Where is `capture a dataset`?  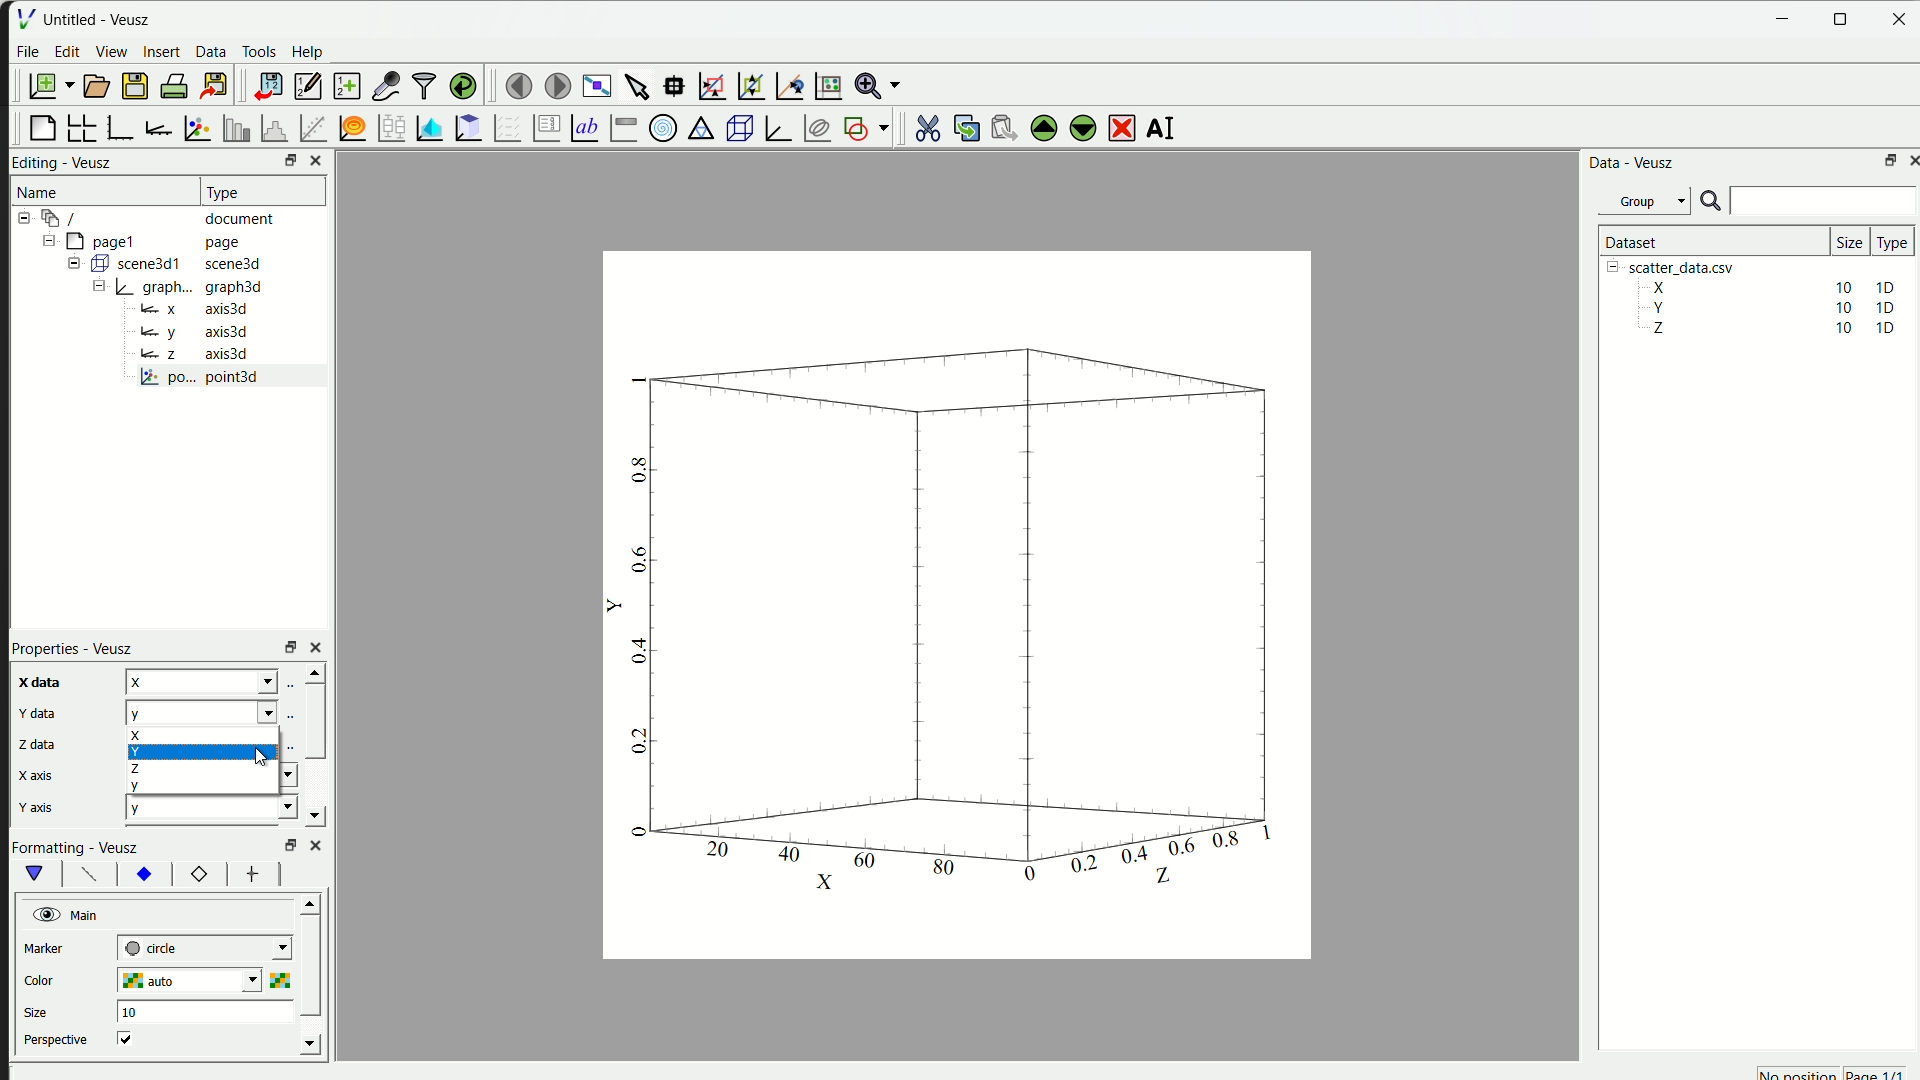 capture a dataset is located at coordinates (385, 83).